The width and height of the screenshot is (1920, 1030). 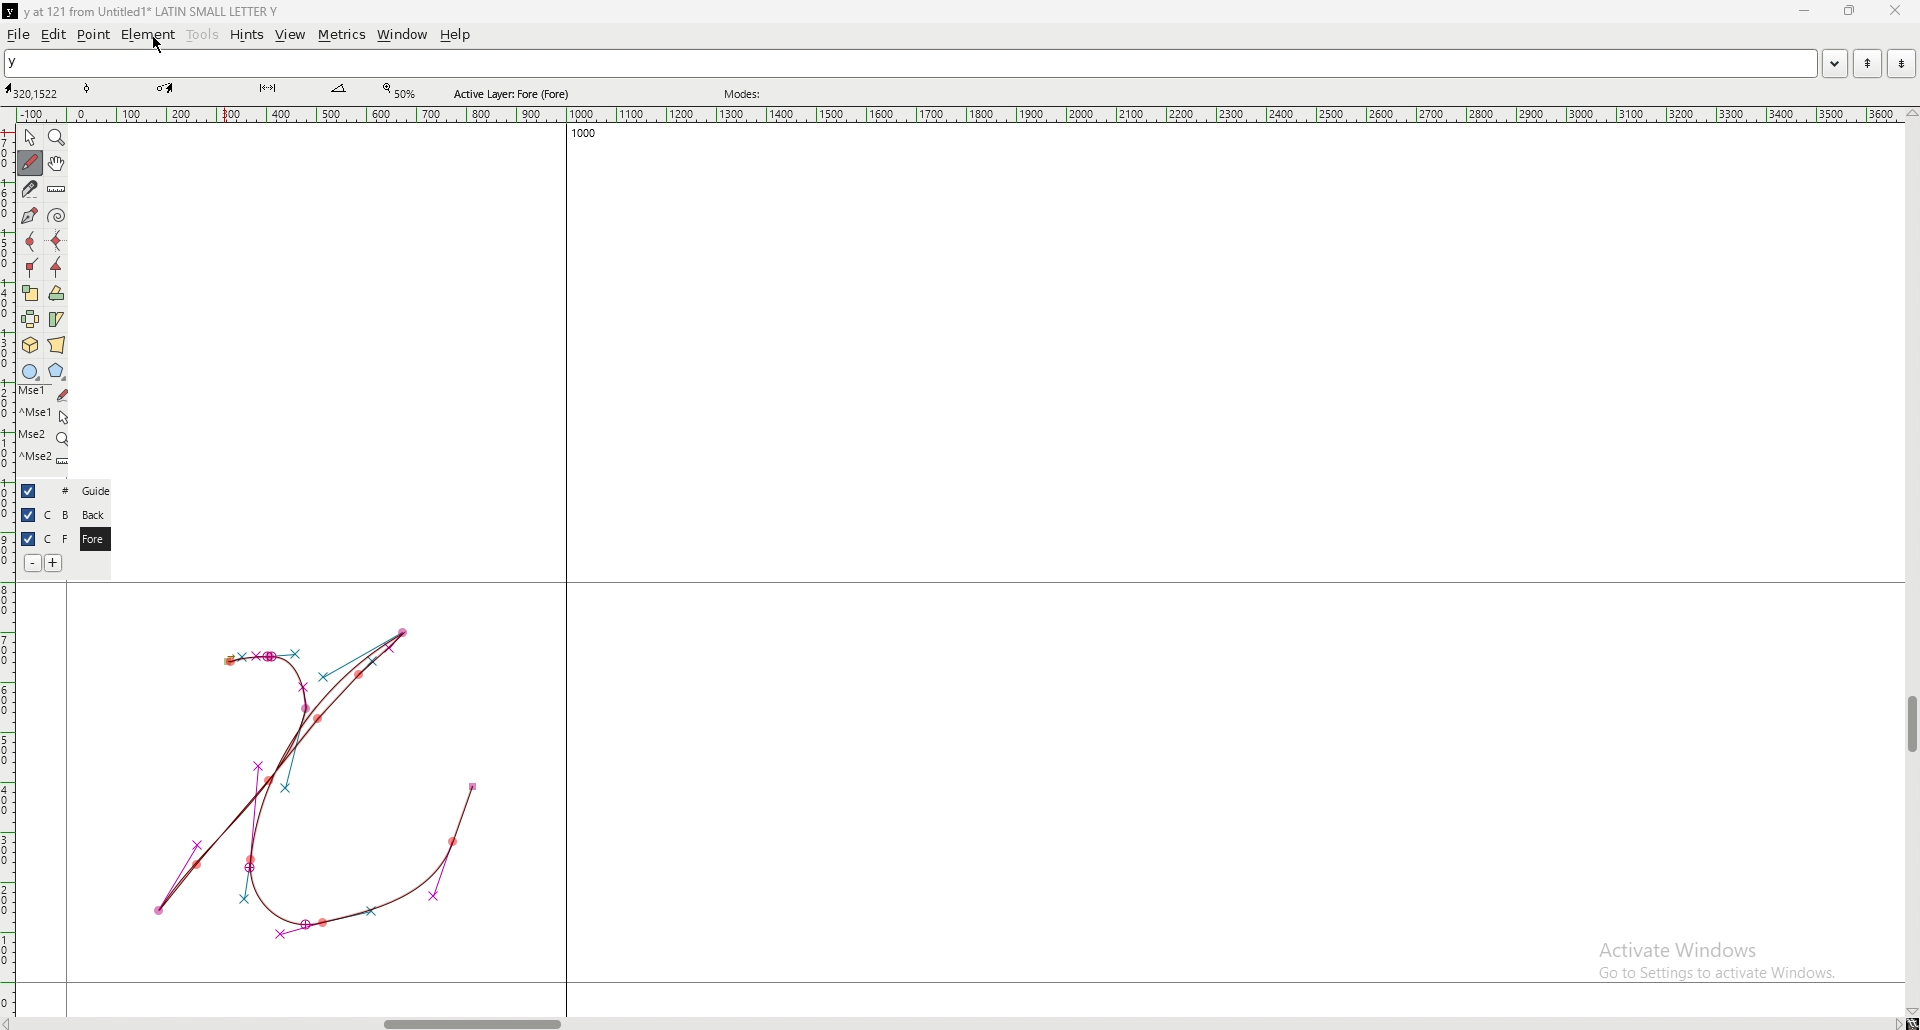 What do you see at coordinates (56, 318) in the screenshot?
I see `skew the selection` at bounding box center [56, 318].